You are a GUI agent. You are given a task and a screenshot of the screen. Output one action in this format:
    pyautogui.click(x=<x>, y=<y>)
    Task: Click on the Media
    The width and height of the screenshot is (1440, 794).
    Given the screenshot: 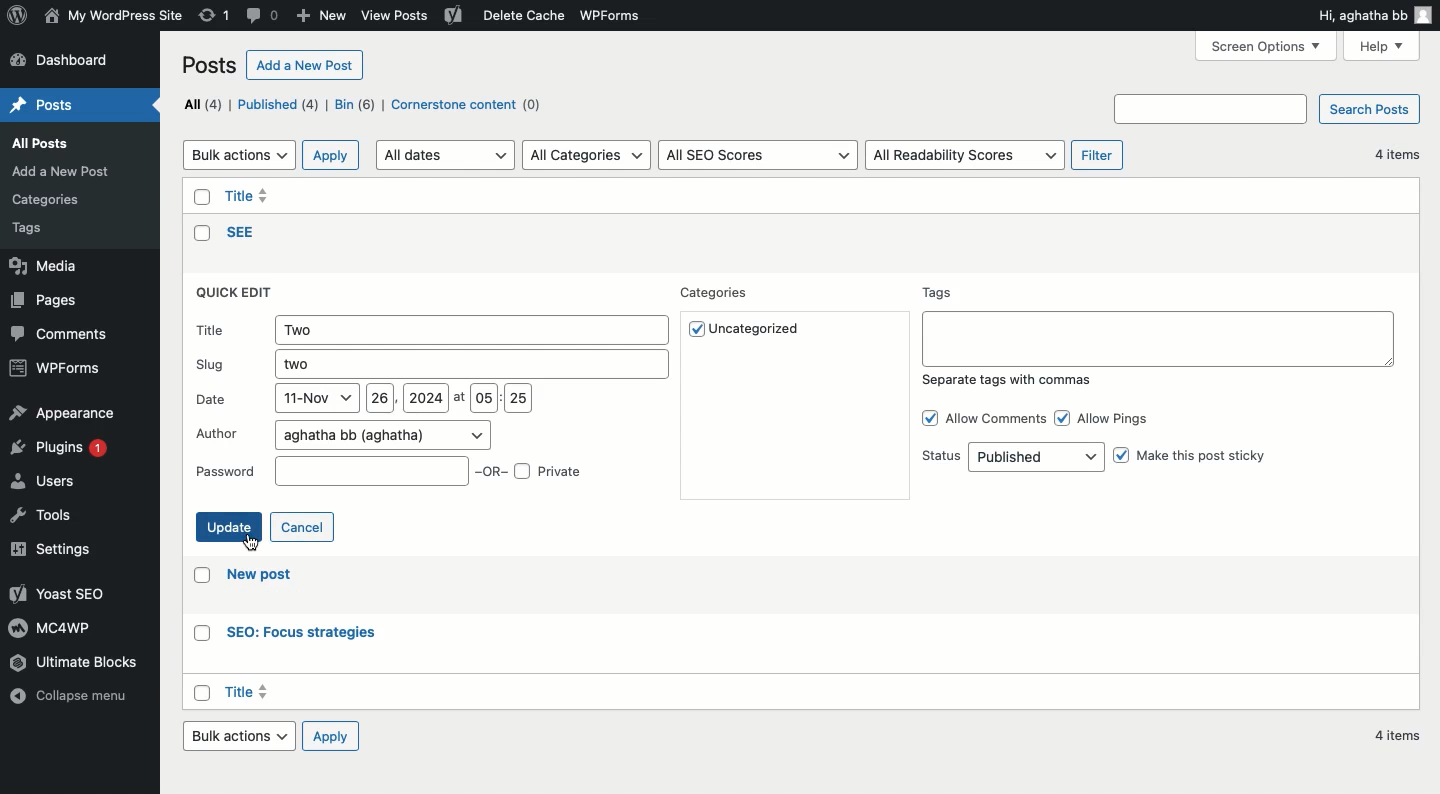 What is the action you would take?
    pyautogui.click(x=47, y=268)
    